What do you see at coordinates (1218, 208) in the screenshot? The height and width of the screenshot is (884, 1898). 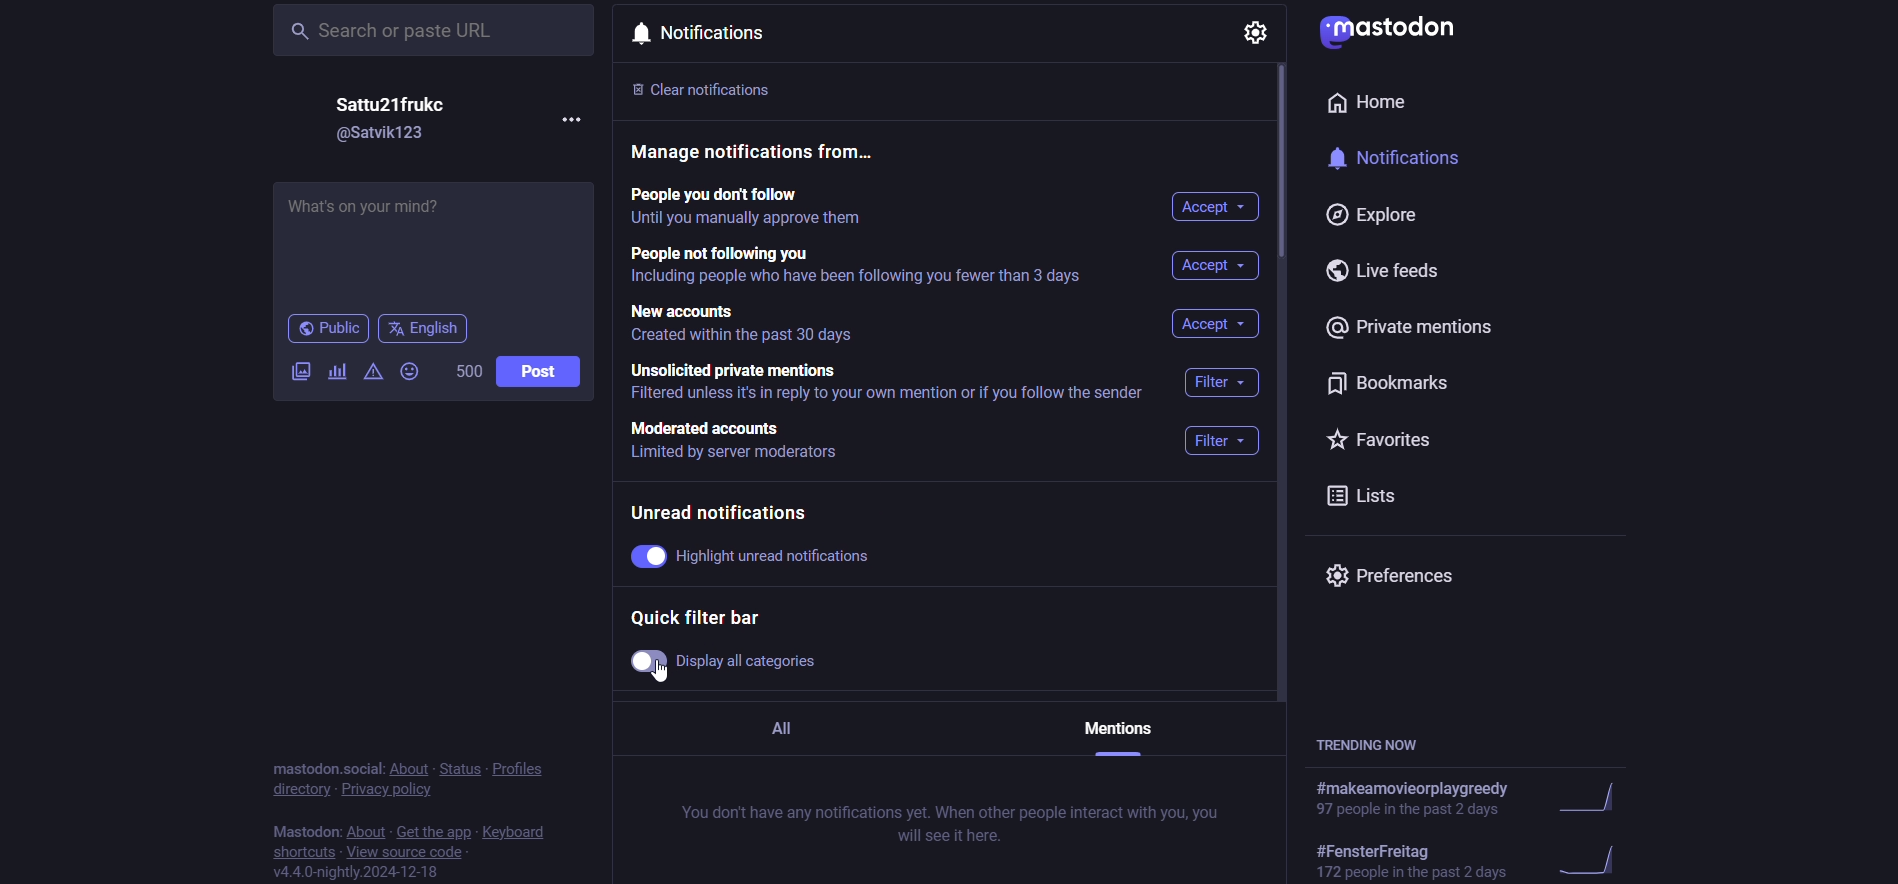 I see `Accept` at bounding box center [1218, 208].